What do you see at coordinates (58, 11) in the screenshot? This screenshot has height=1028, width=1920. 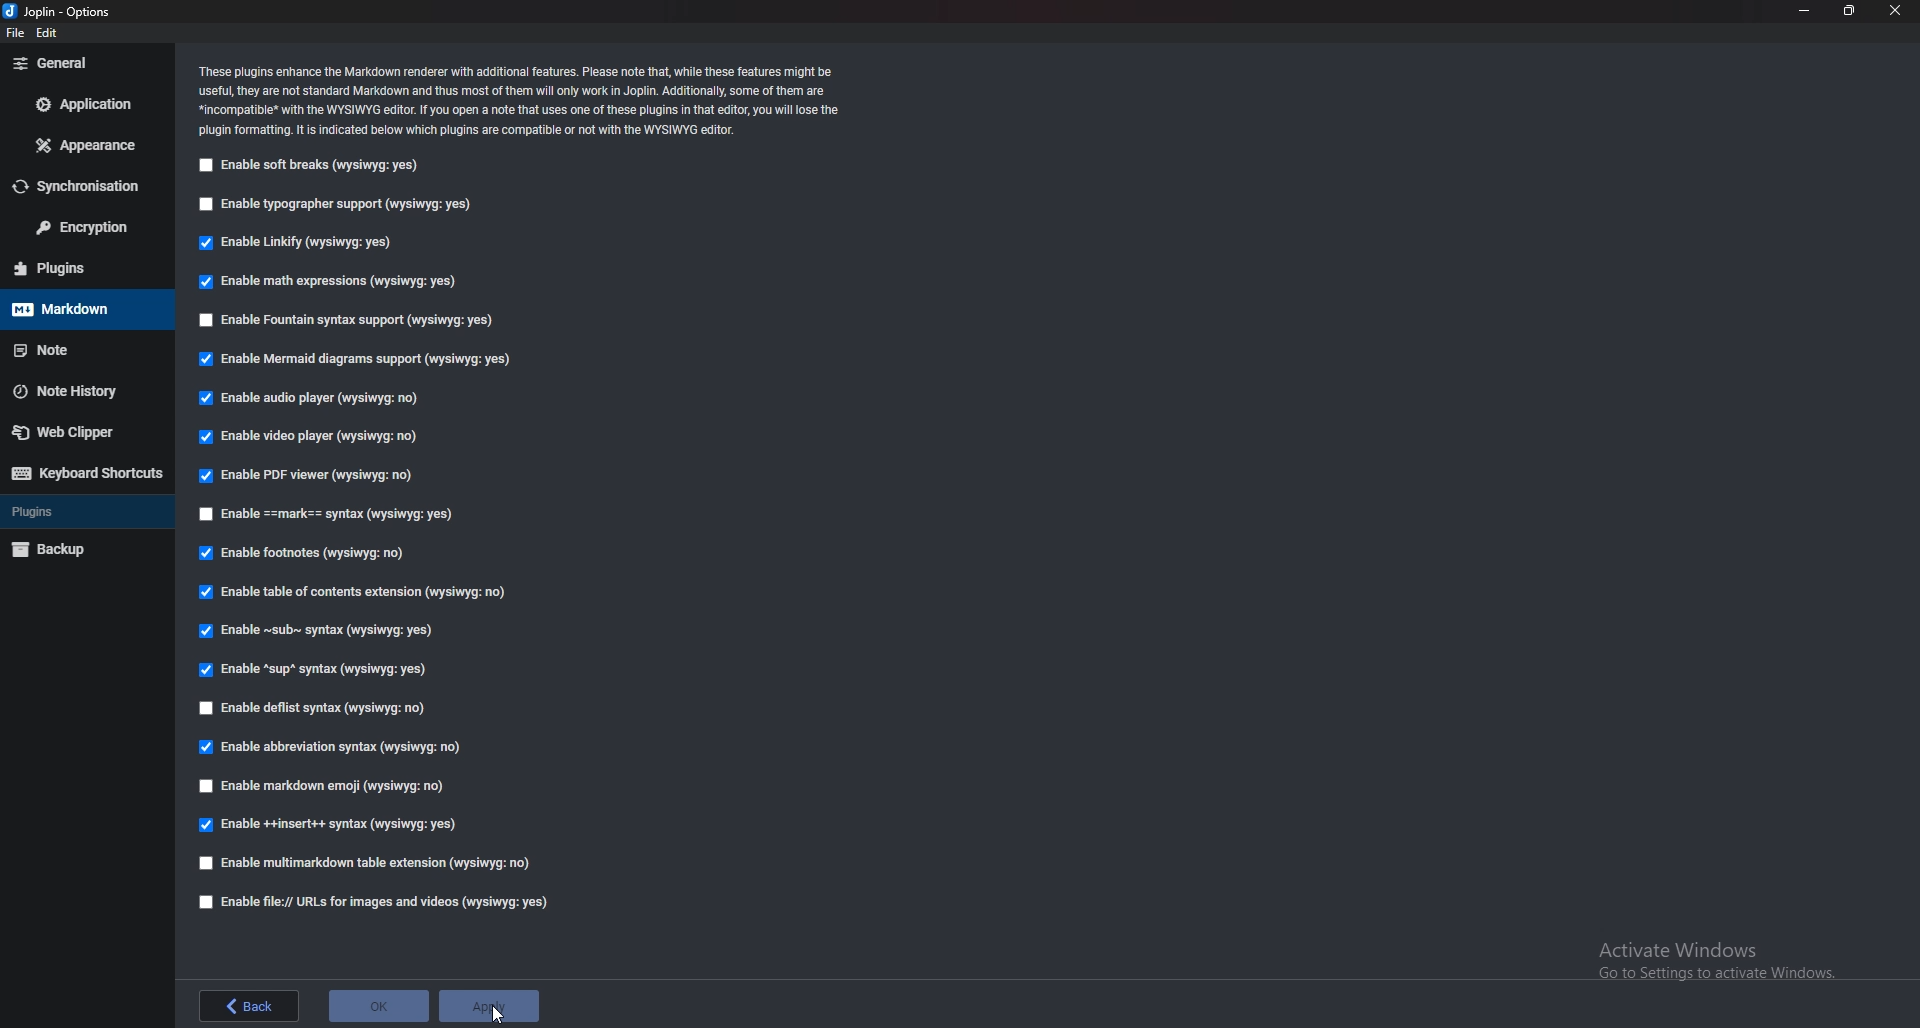 I see `options` at bounding box center [58, 11].